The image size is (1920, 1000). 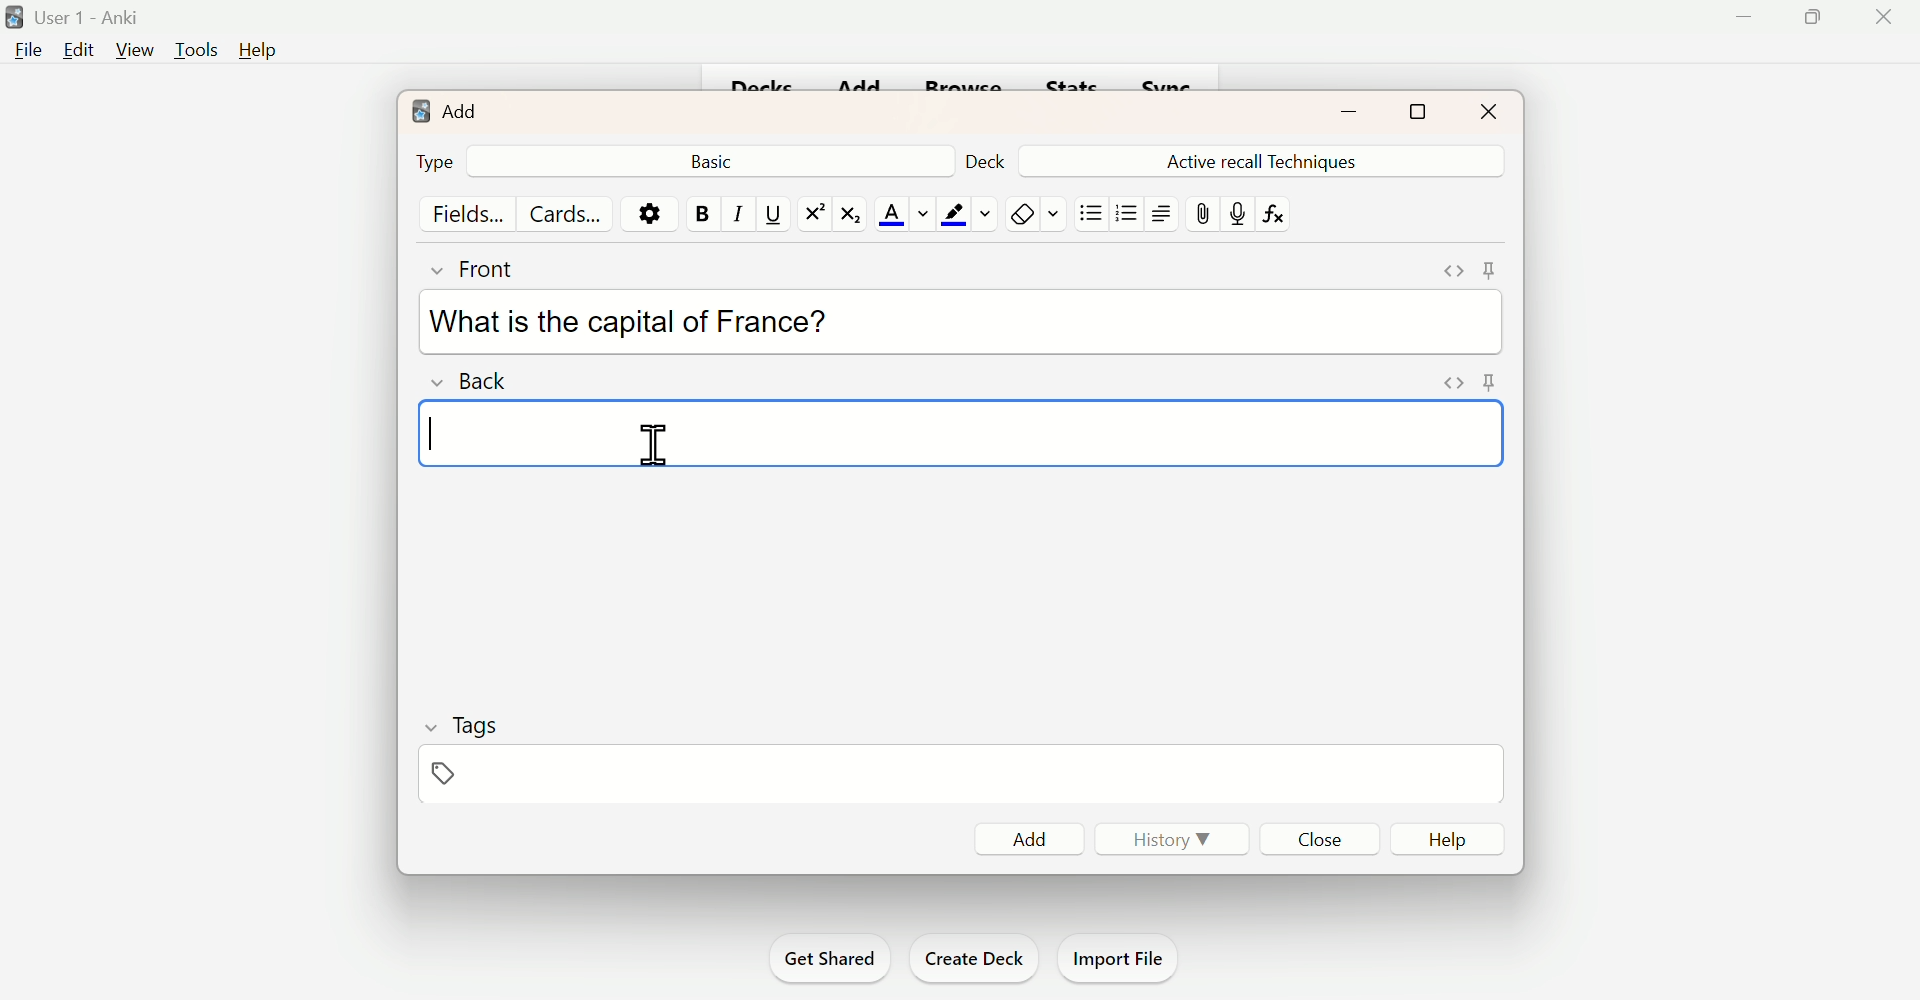 I want to click on Text Color, so click(x=899, y=212).